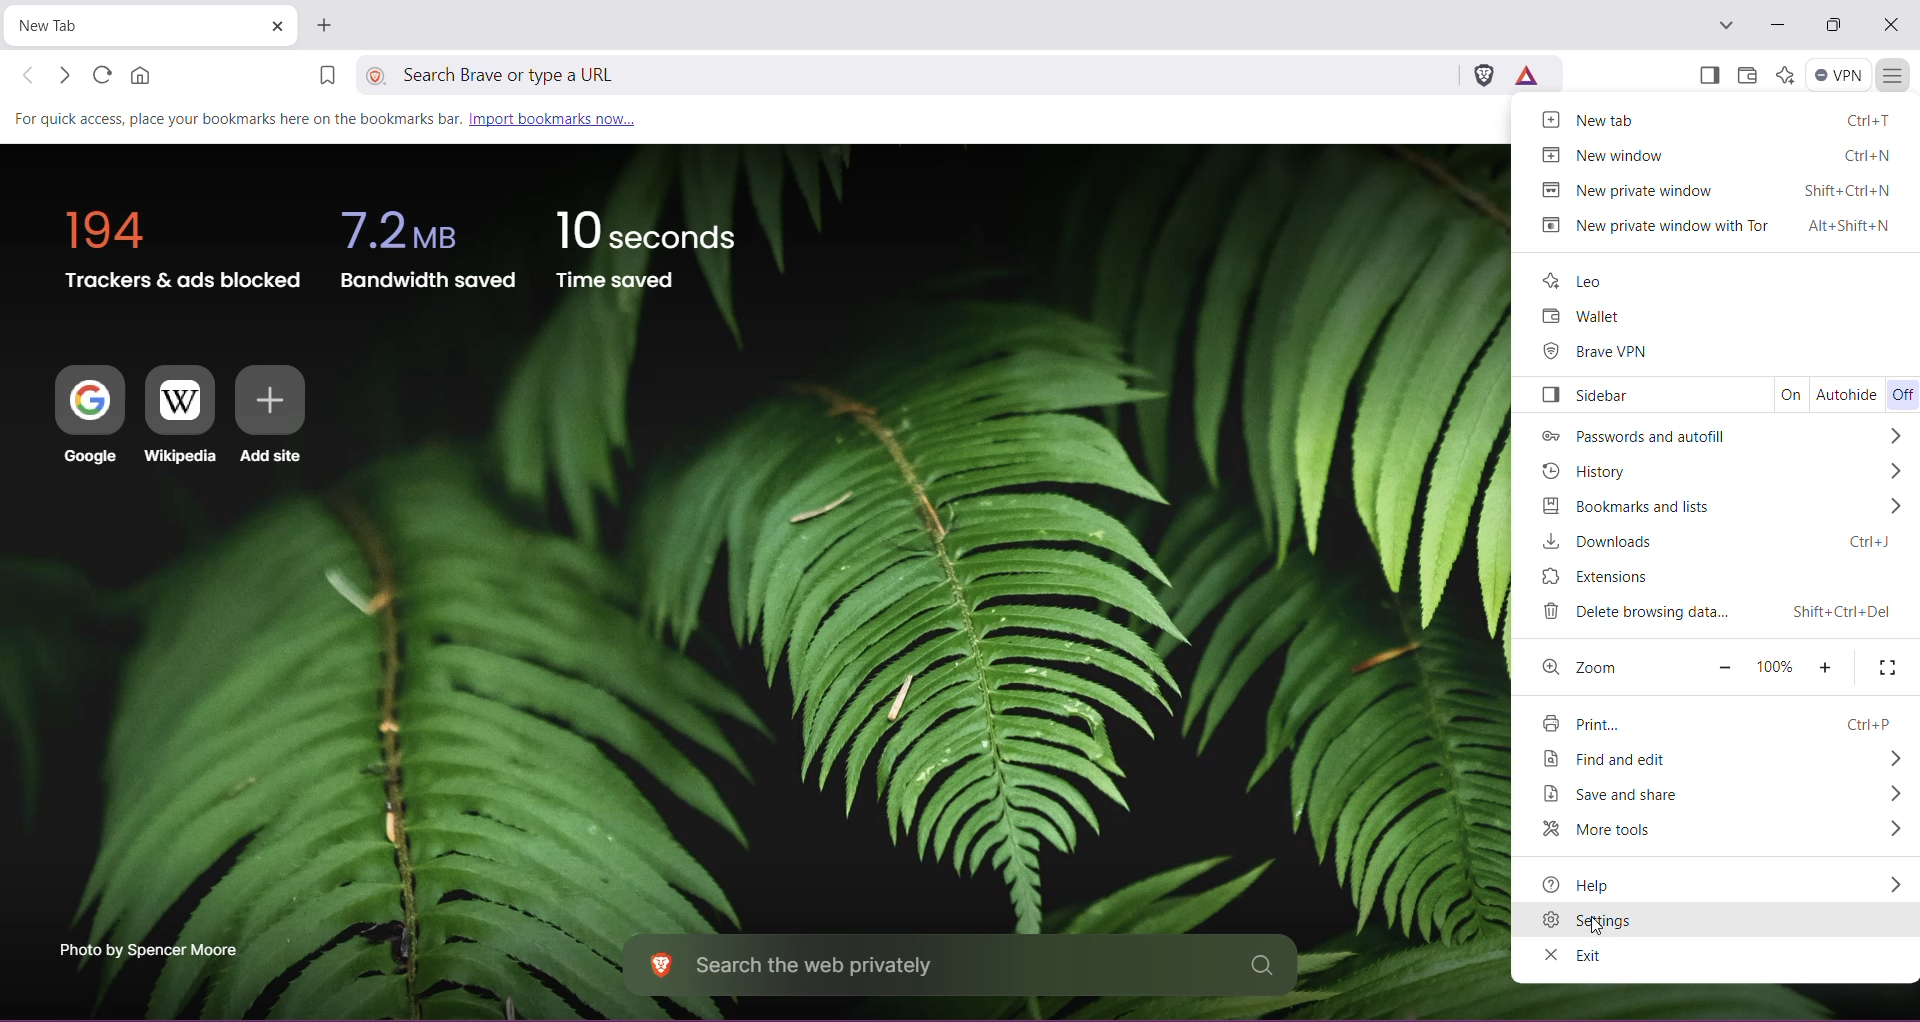  What do you see at coordinates (1590, 471) in the screenshot?
I see `History` at bounding box center [1590, 471].